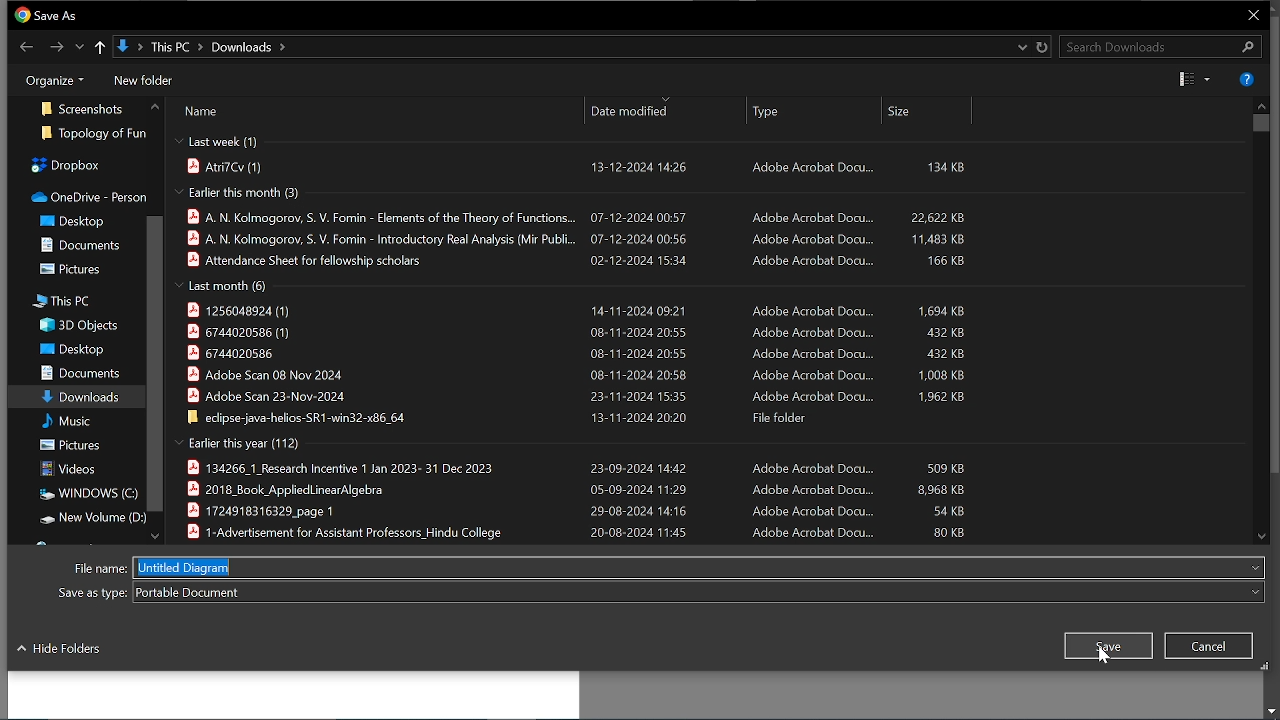  I want to click on 1,694 KB, so click(940, 310).